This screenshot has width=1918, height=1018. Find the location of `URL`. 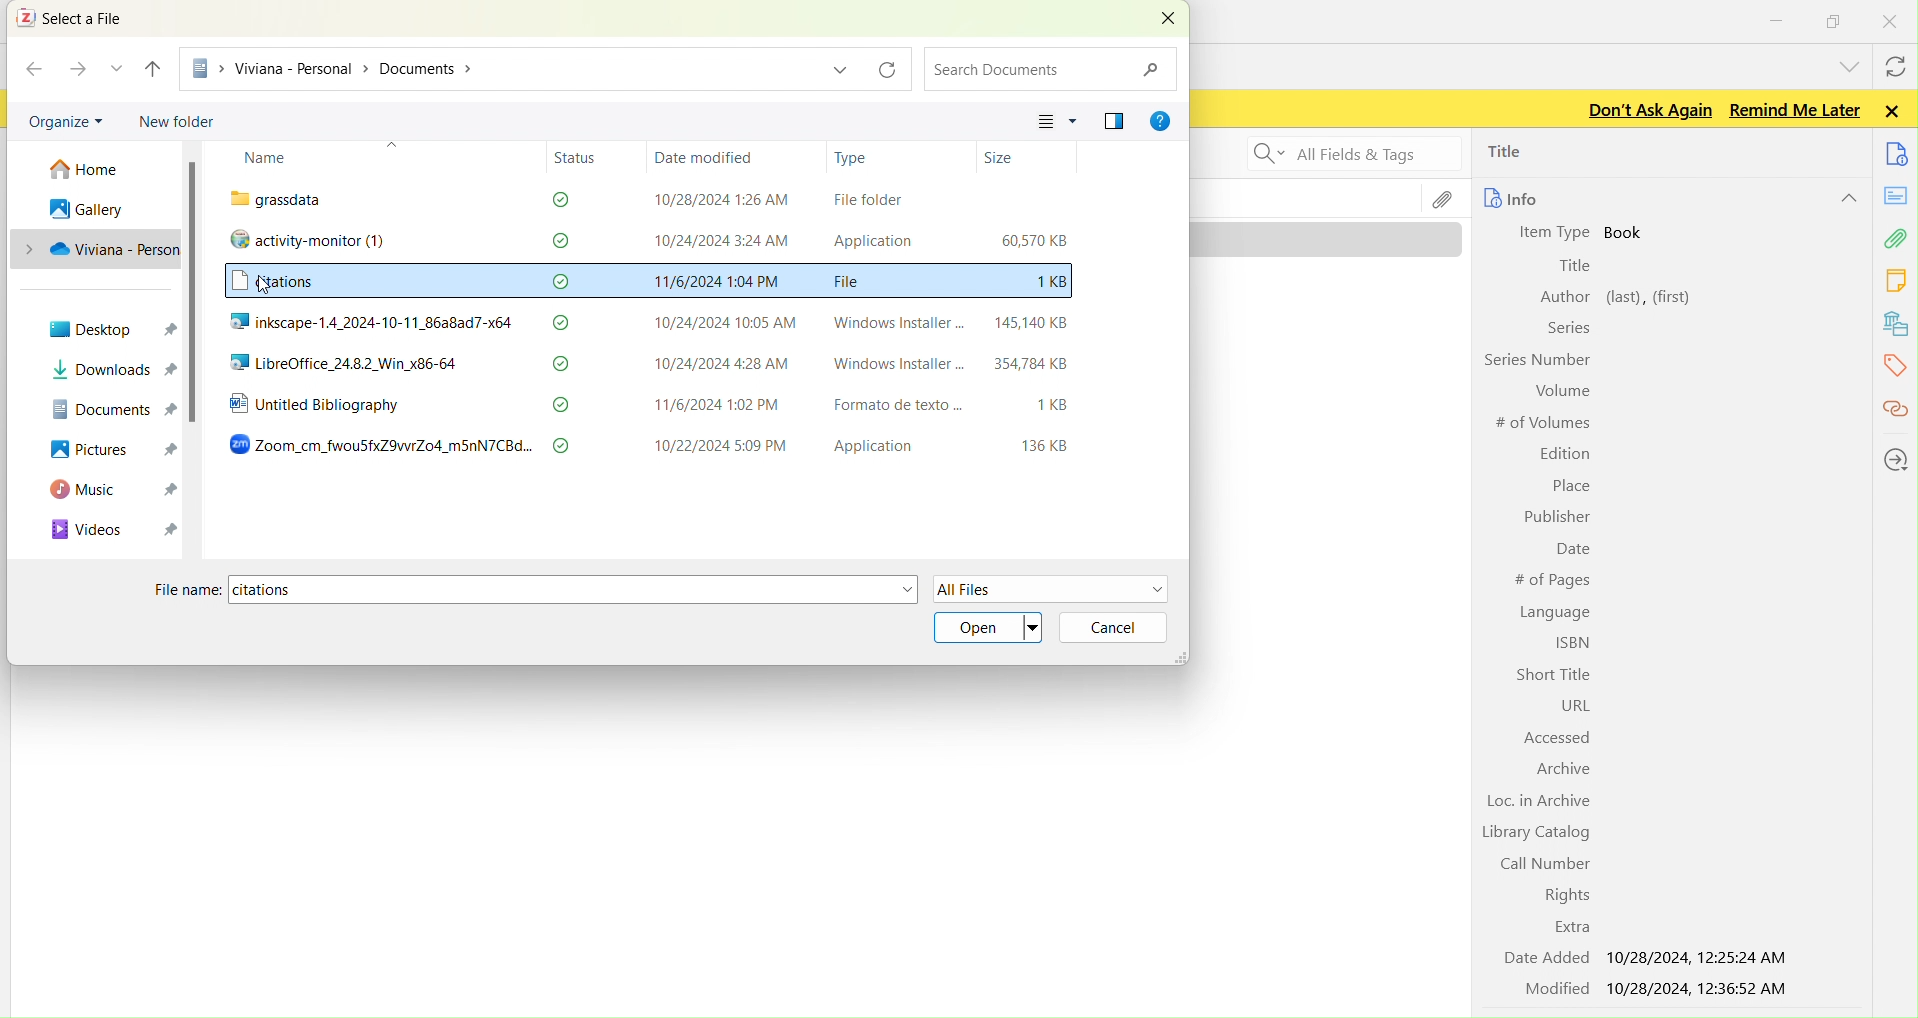

URL is located at coordinates (1570, 704).